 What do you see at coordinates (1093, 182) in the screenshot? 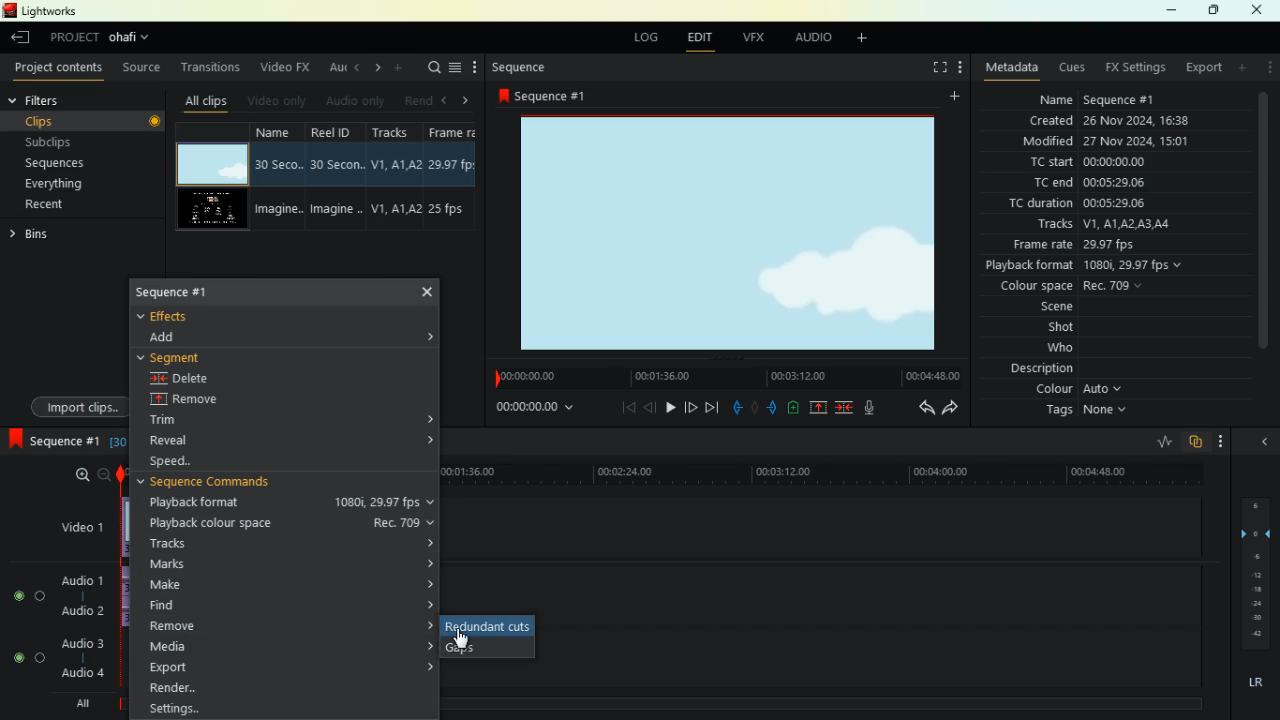
I see `tc end00:05:29:06` at bounding box center [1093, 182].